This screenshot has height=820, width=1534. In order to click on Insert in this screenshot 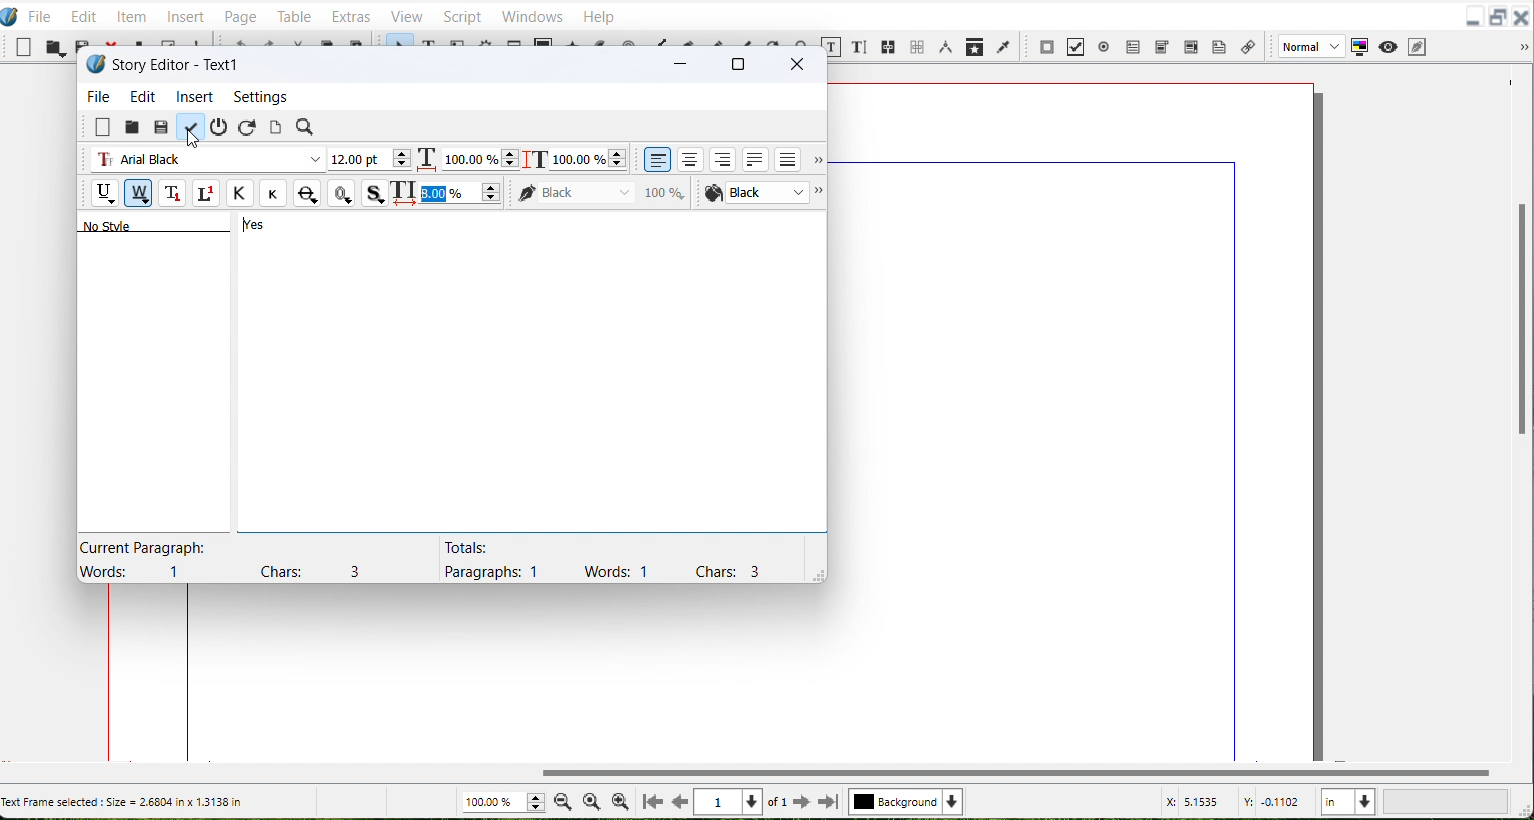, I will do `click(194, 97)`.